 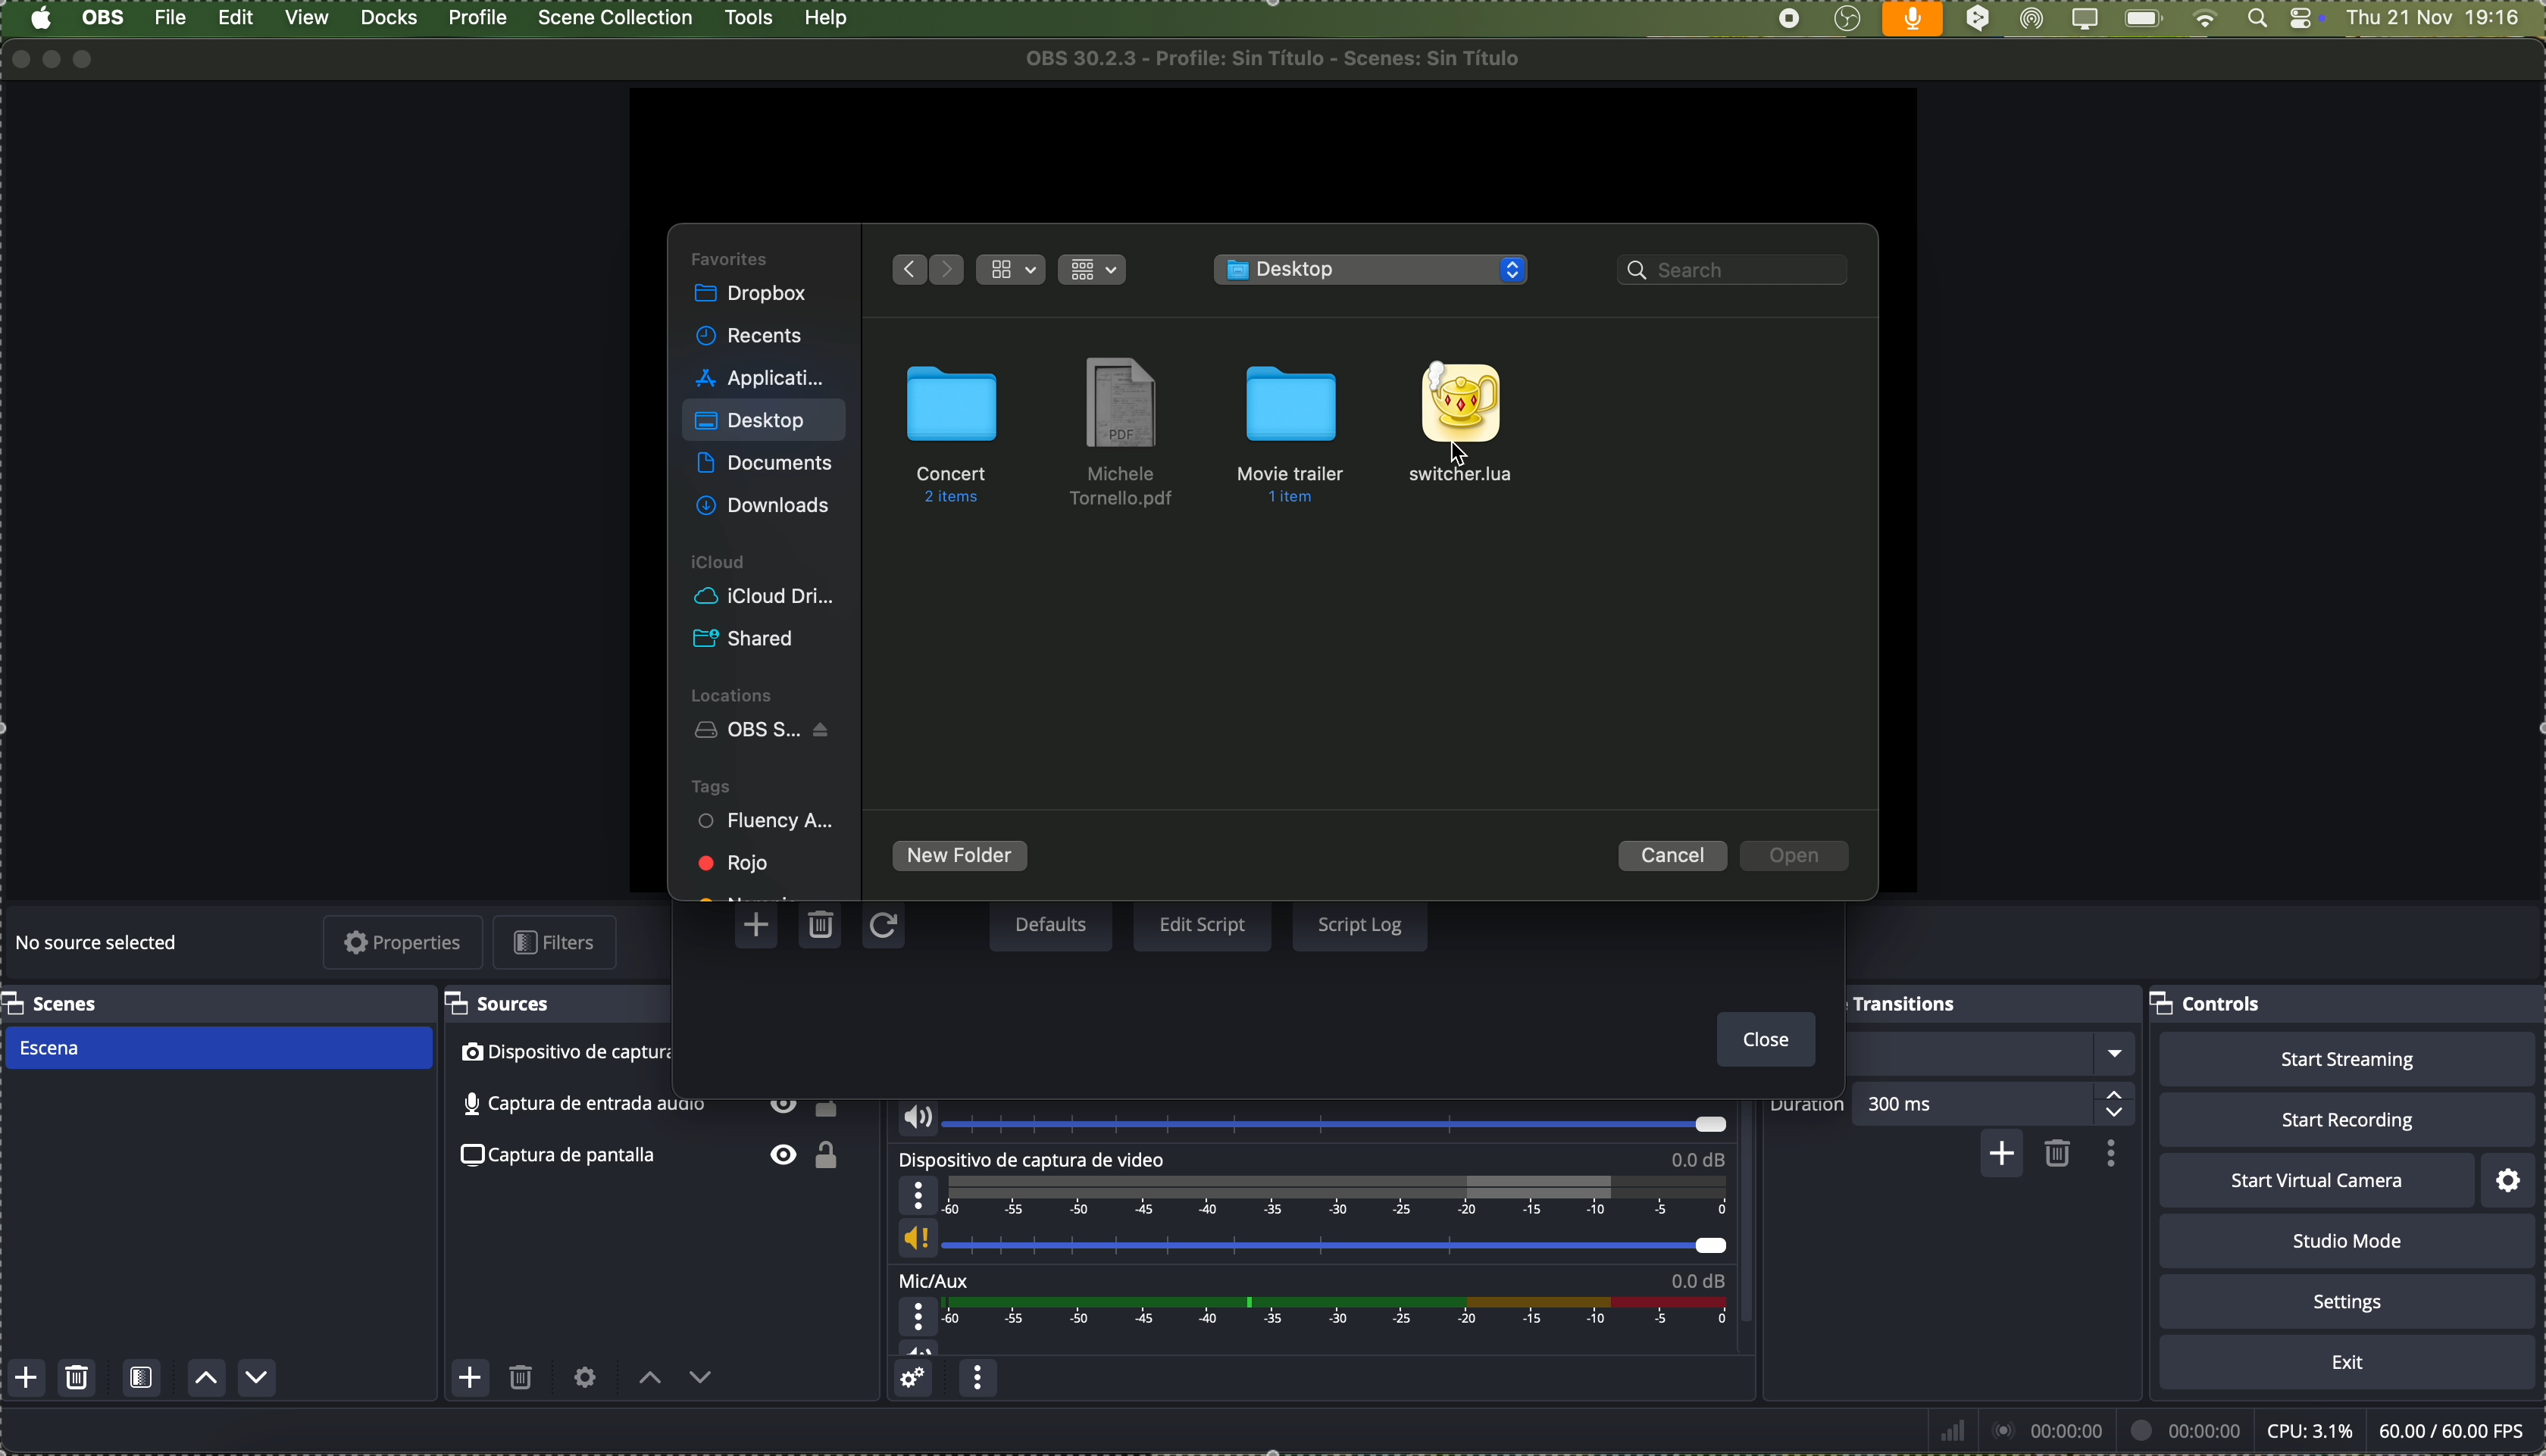 I want to click on edit, so click(x=236, y=20).